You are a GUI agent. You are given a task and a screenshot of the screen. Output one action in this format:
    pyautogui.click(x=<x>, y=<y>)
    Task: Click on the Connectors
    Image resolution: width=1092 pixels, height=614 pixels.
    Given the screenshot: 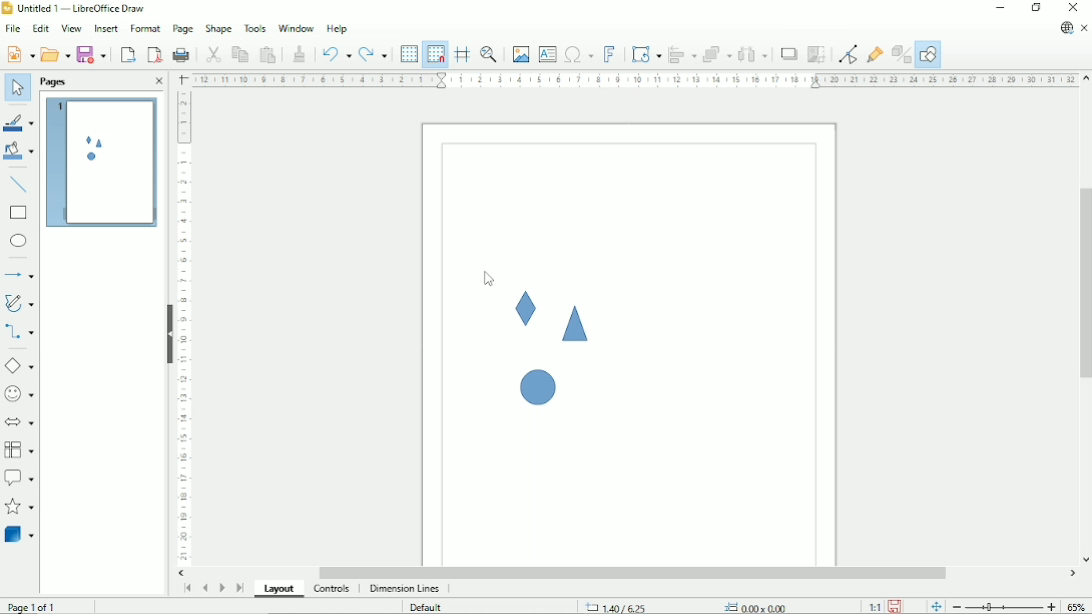 What is the action you would take?
    pyautogui.click(x=19, y=333)
    